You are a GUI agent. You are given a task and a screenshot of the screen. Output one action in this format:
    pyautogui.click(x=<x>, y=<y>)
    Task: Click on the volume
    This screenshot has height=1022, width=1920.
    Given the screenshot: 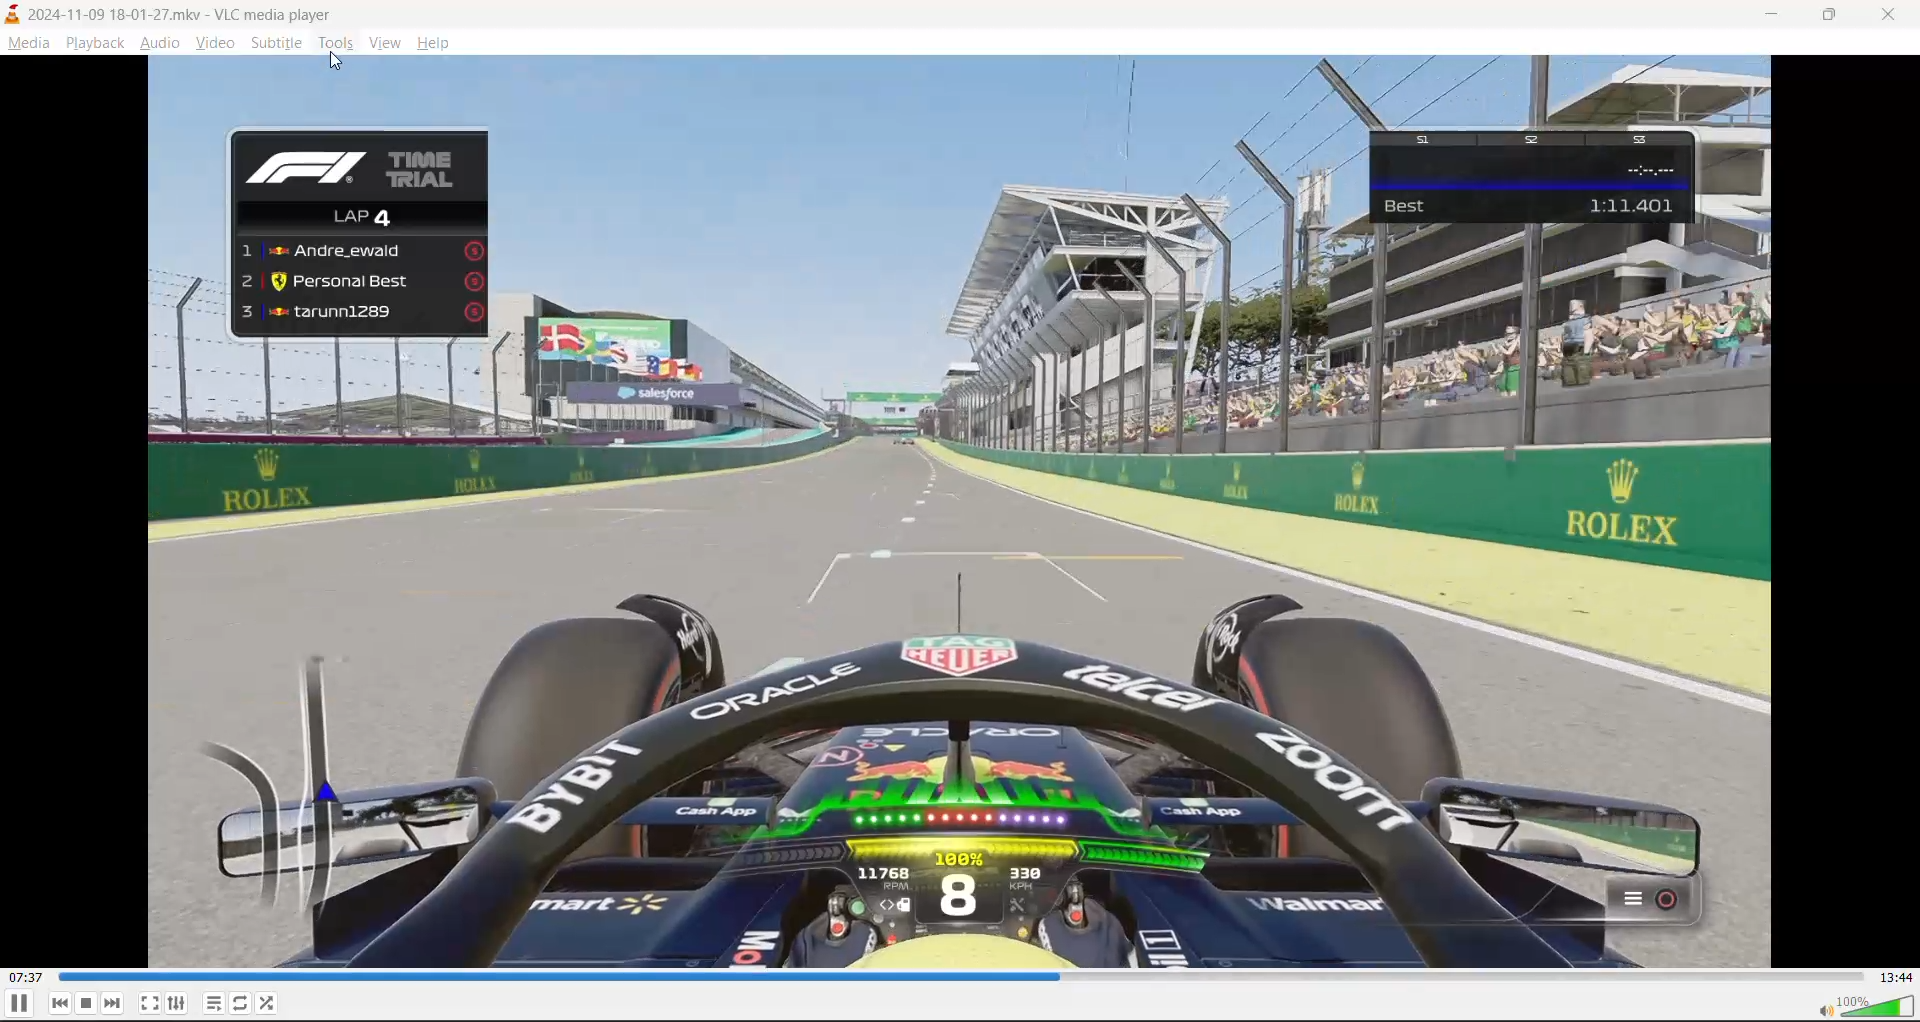 What is the action you would take?
    pyautogui.click(x=1864, y=1005)
    